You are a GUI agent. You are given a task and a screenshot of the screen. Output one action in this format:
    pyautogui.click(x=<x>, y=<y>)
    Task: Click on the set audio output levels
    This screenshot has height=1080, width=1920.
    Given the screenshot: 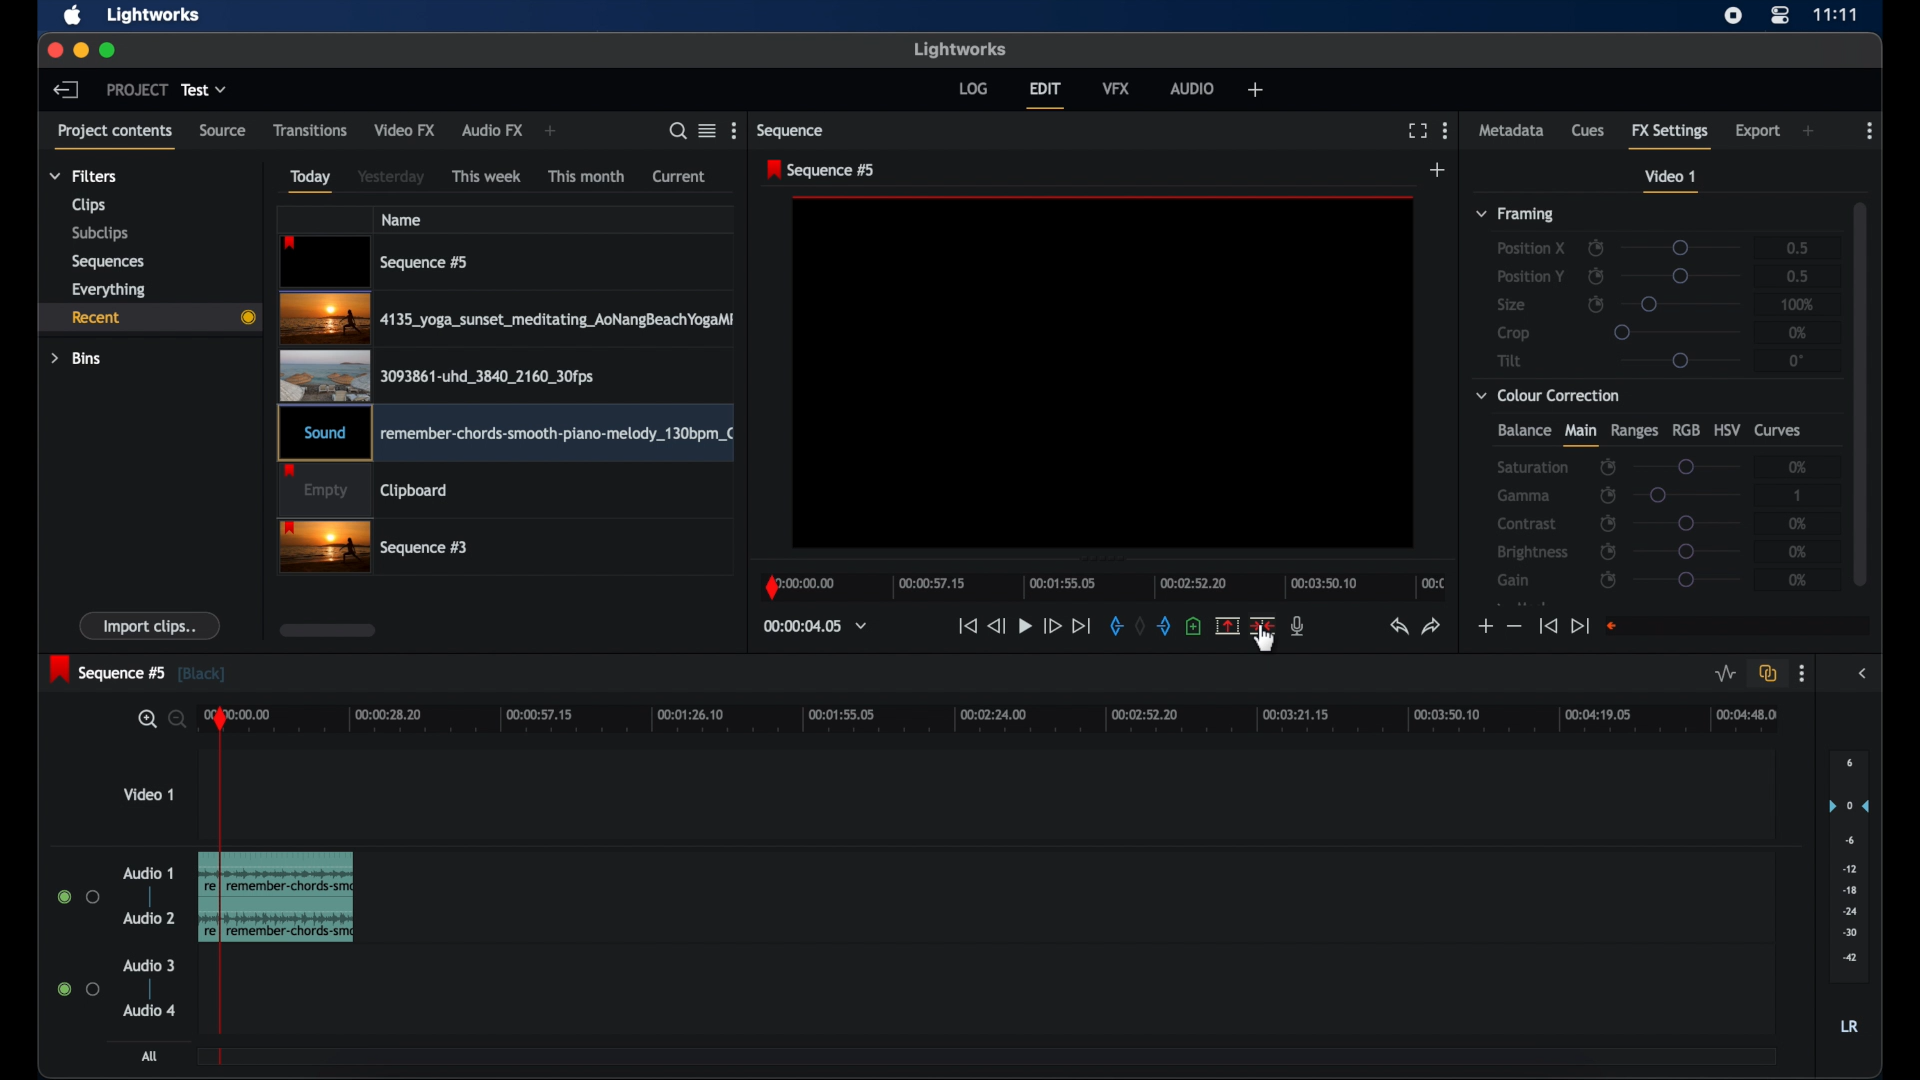 What is the action you would take?
    pyautogui.click(x=1848, y=865)
    